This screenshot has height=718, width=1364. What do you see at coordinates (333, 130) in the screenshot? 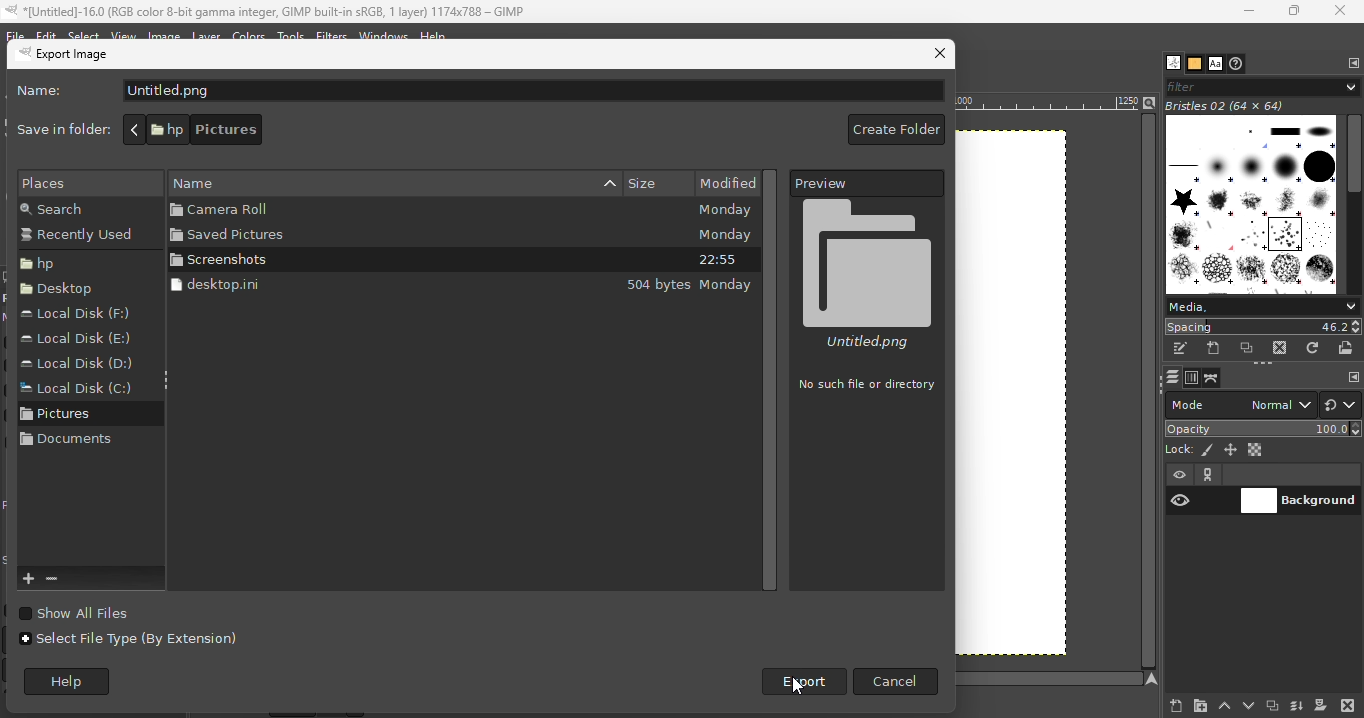
I see `my Pictures` at bounding box center [333, 130].